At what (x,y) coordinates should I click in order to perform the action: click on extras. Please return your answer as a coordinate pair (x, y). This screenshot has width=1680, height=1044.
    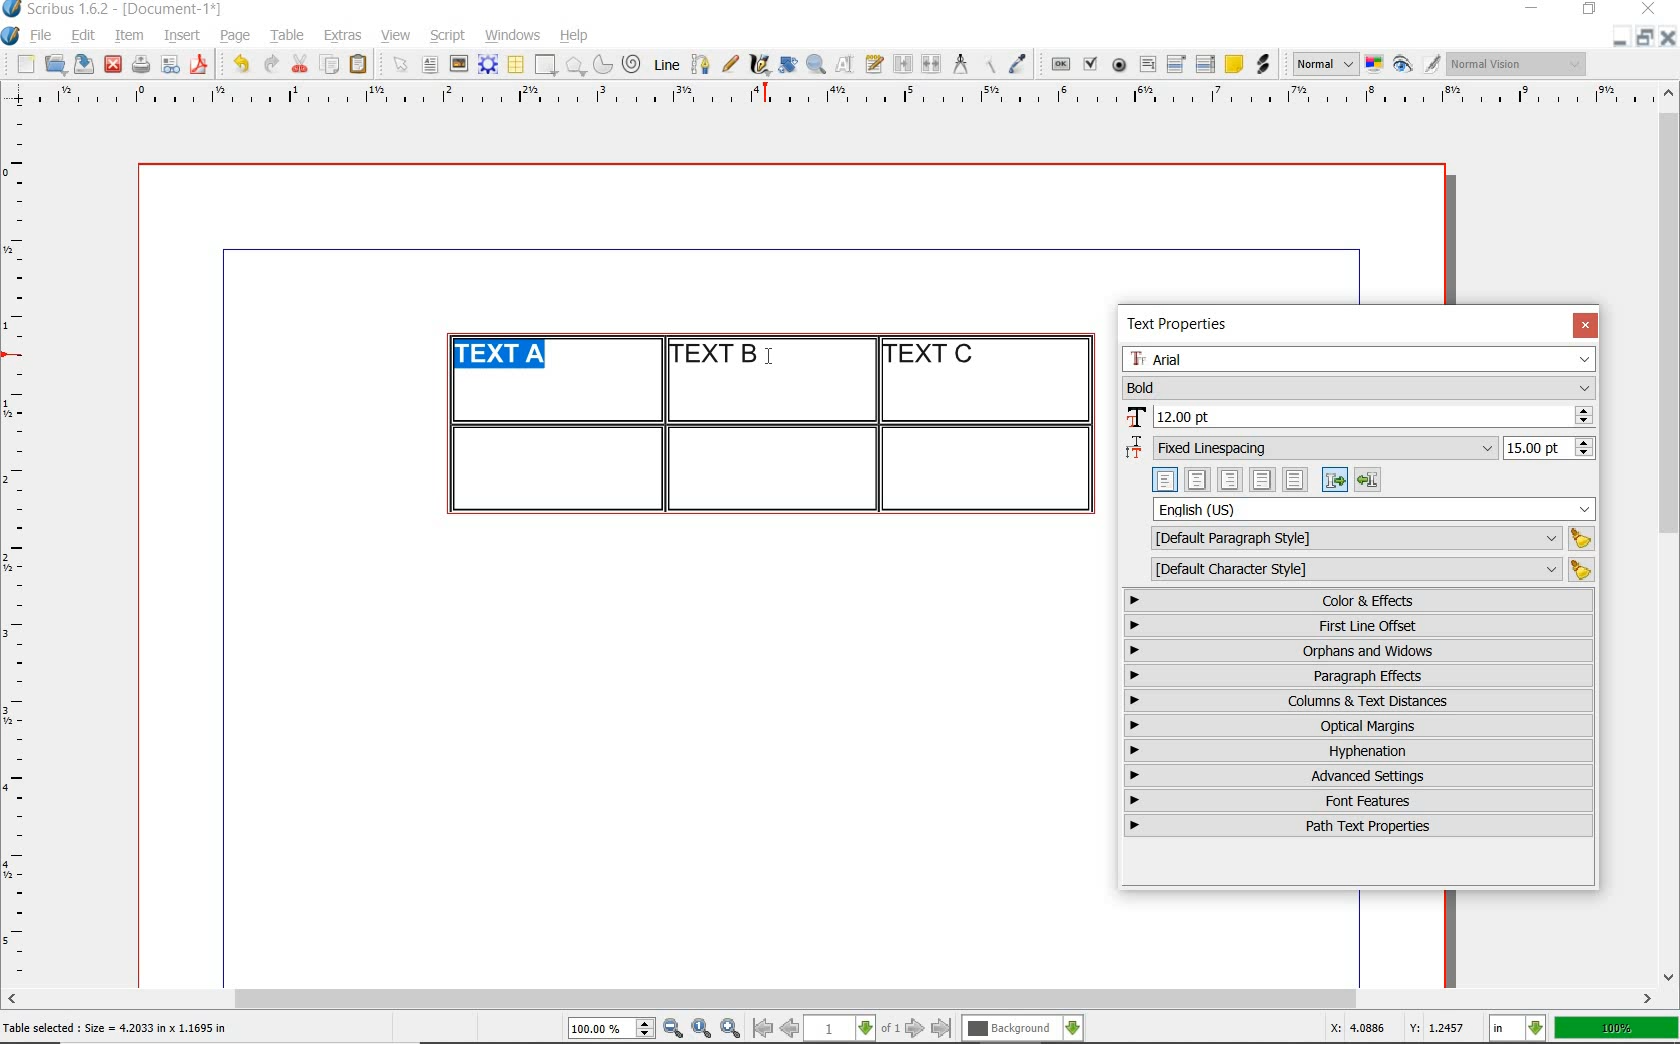
    Looking at the image, I should click on (343, 37).